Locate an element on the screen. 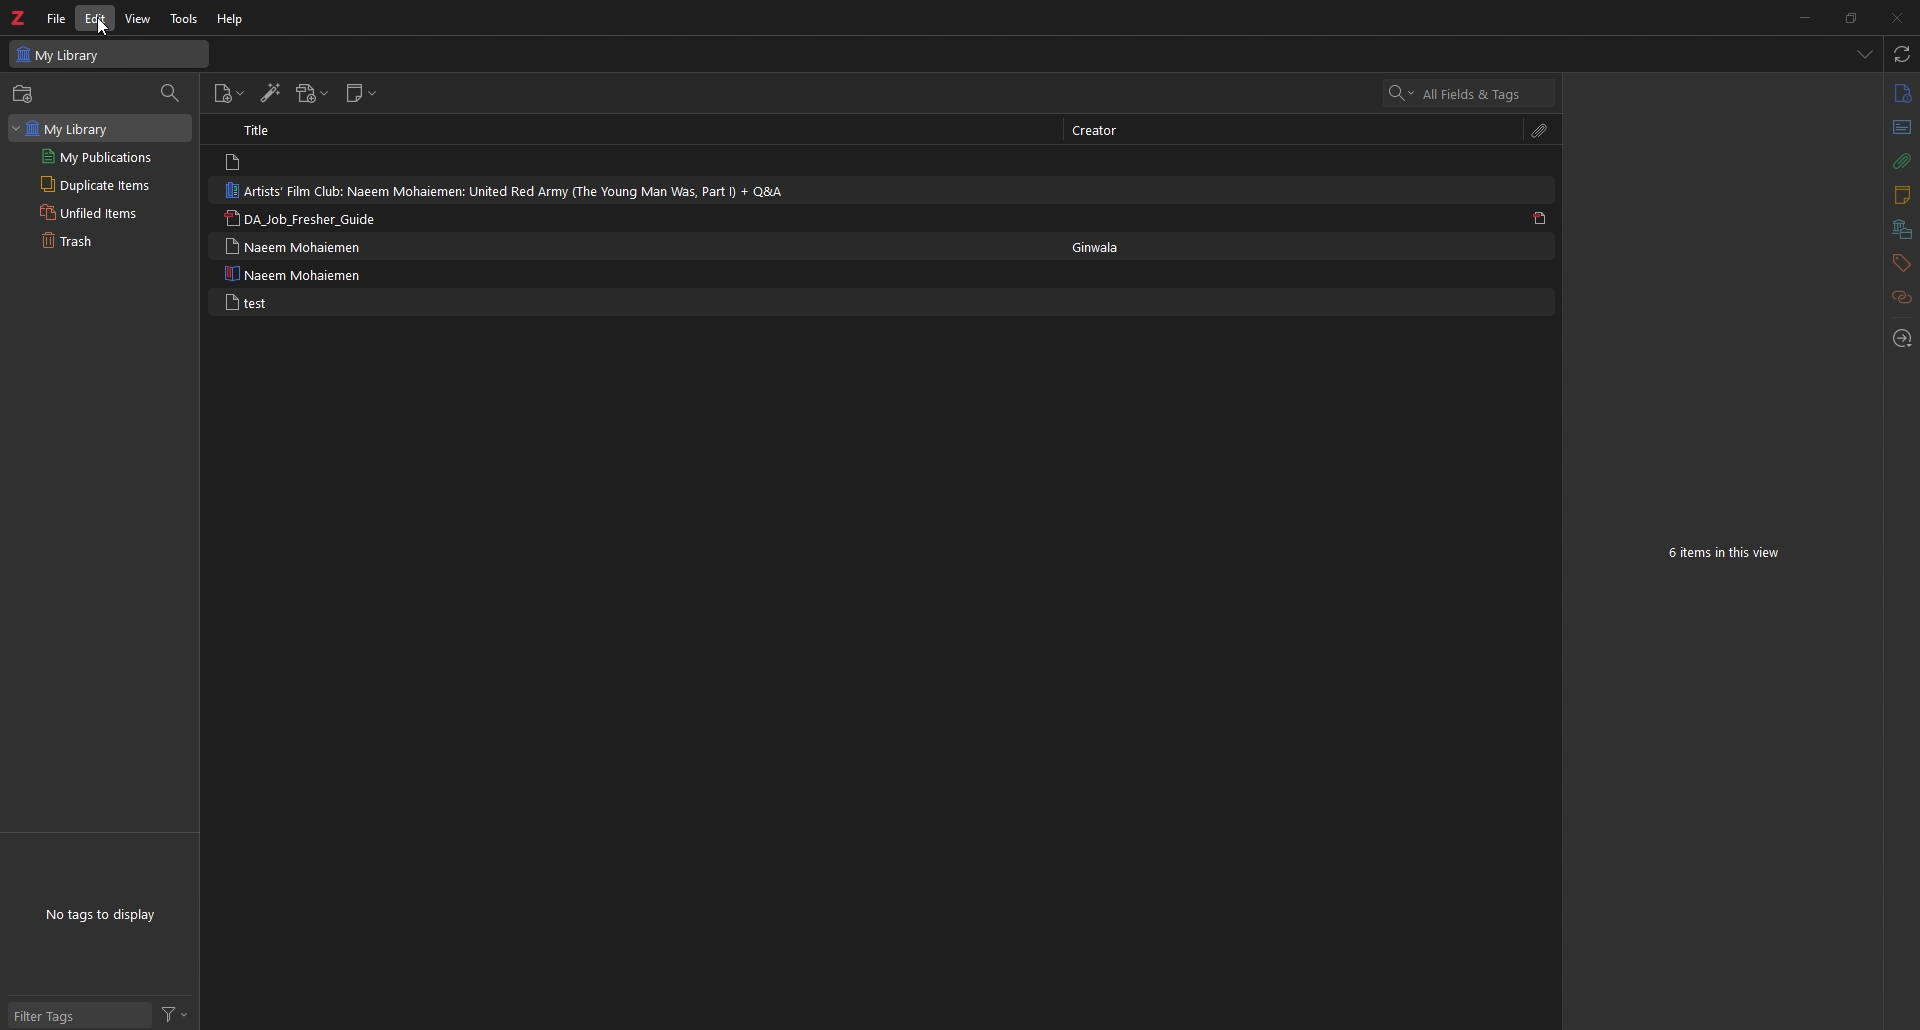  related is located at coordinates (1901, 298).